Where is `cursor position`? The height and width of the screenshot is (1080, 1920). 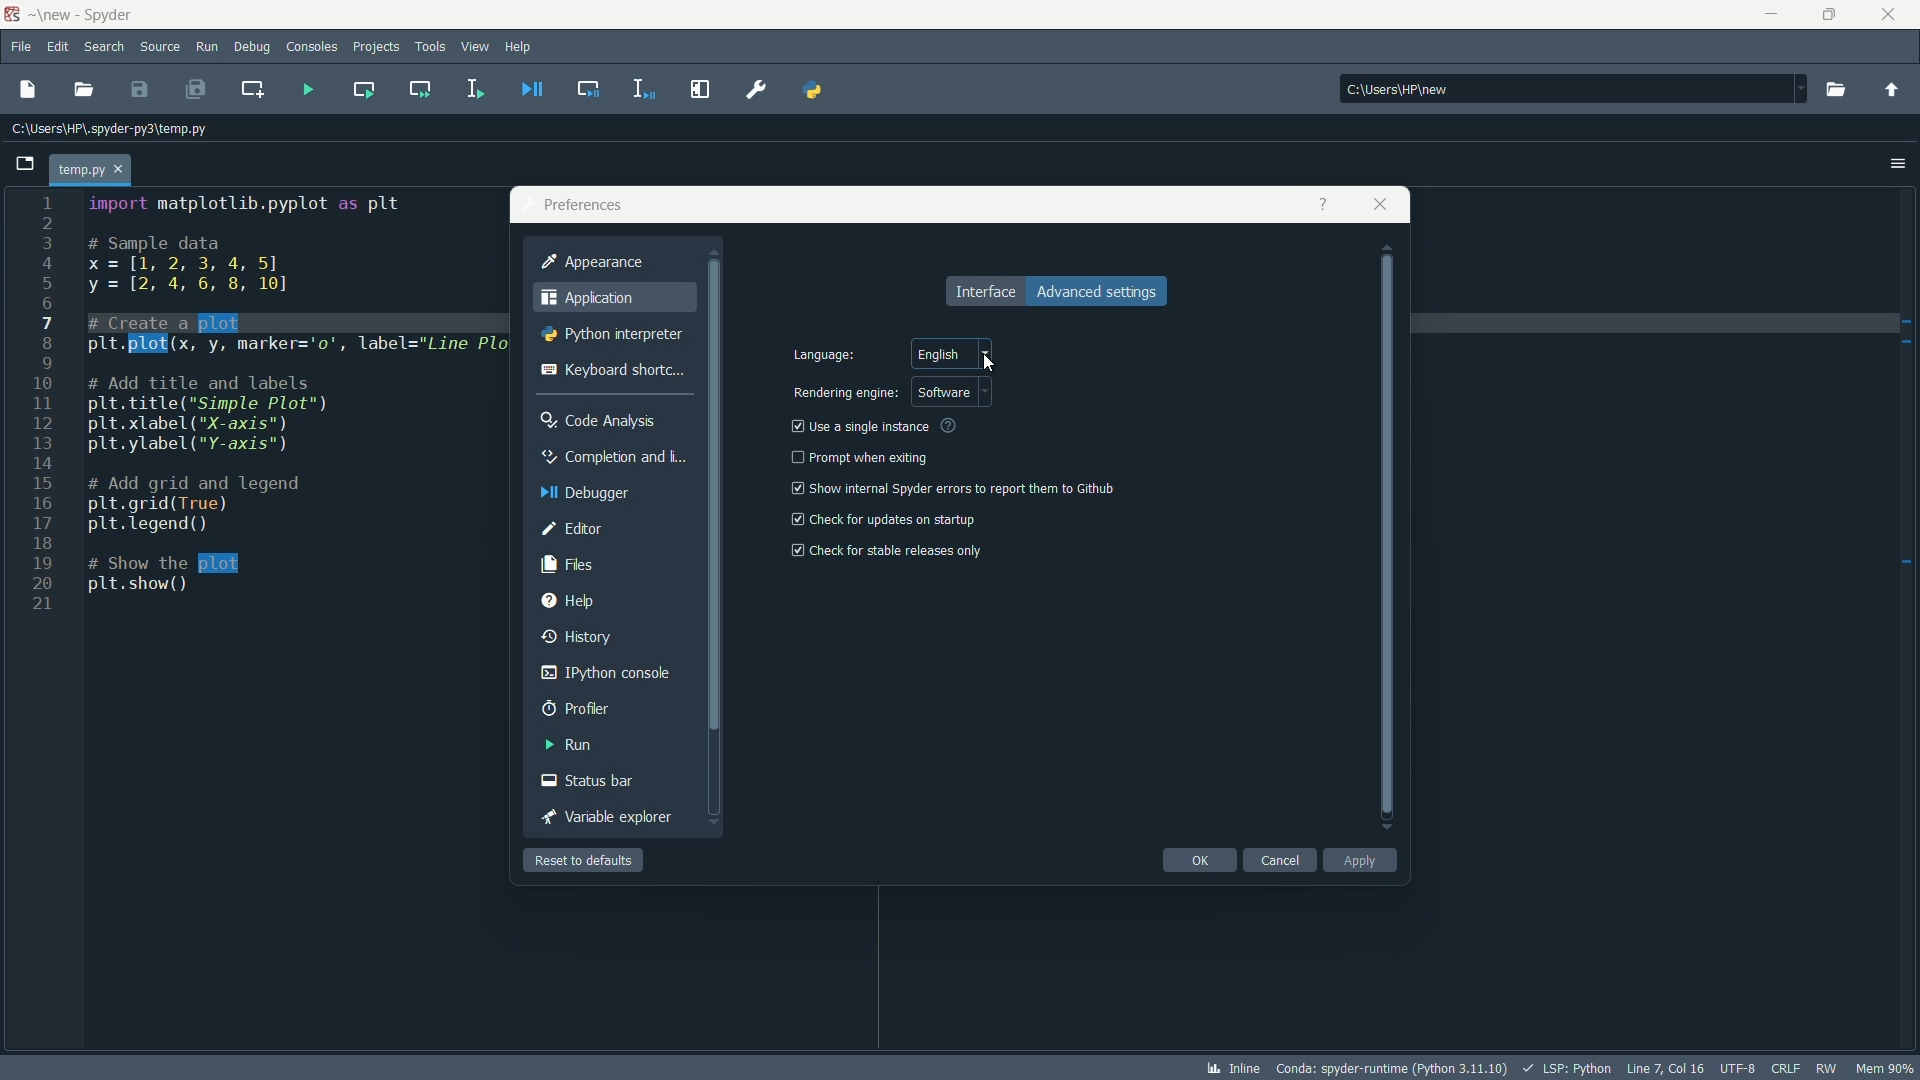
cursor position is located at coordinates (1664, 1068).